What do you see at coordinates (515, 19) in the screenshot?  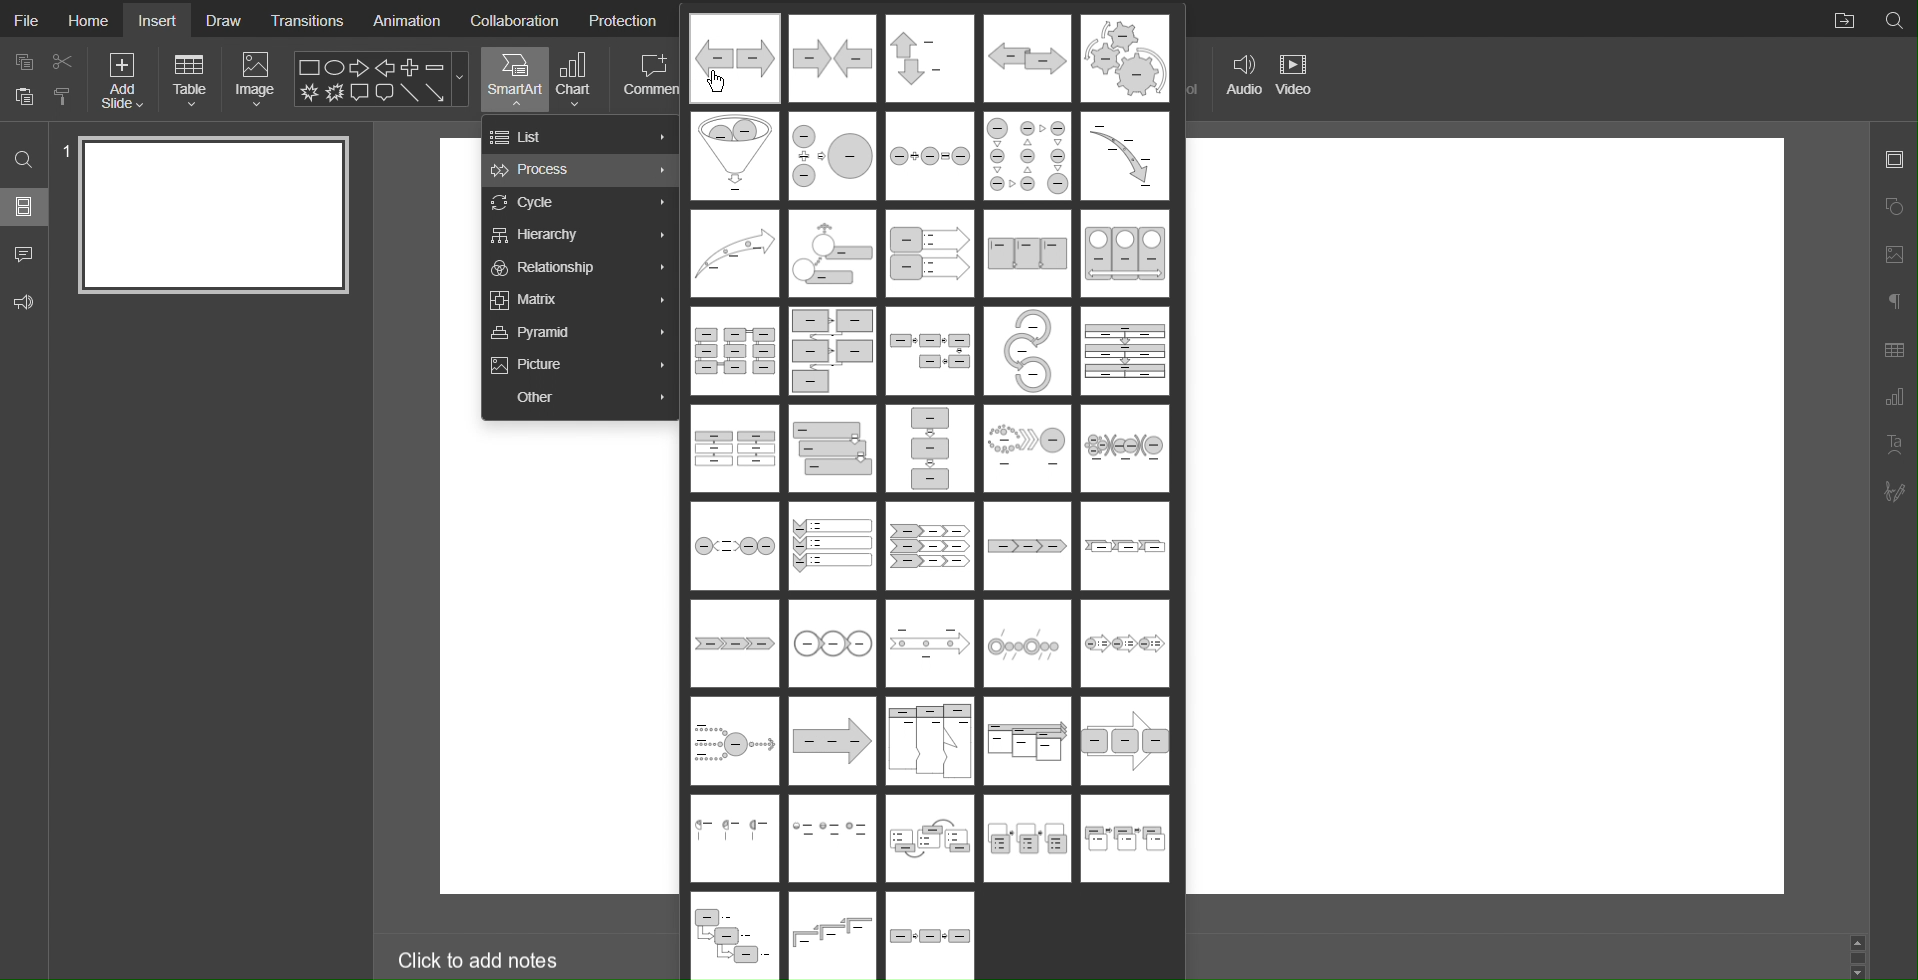 I see `Collaboration` at bounding box center [515, 19].